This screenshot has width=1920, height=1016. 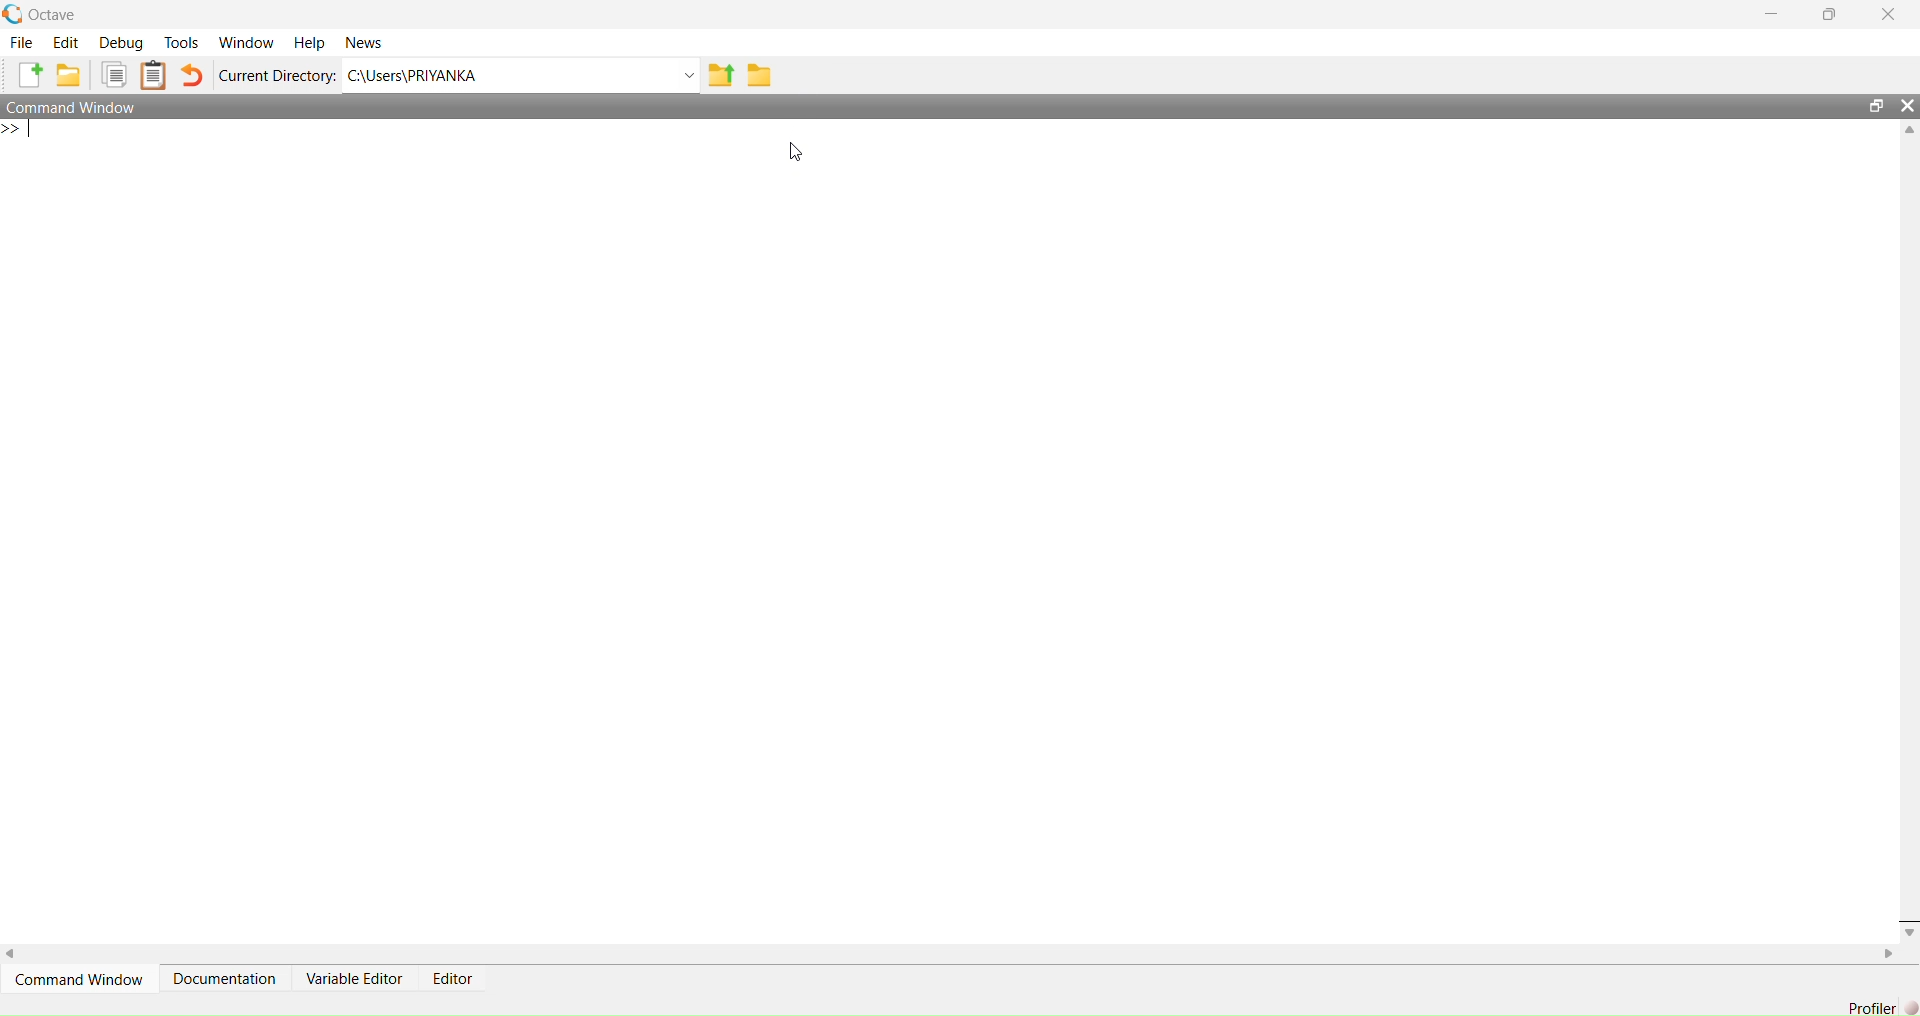 What do you see at coordinates (1874, 105) in the screenshot?
I see `Maximize` at bounding box center [1874, 105].